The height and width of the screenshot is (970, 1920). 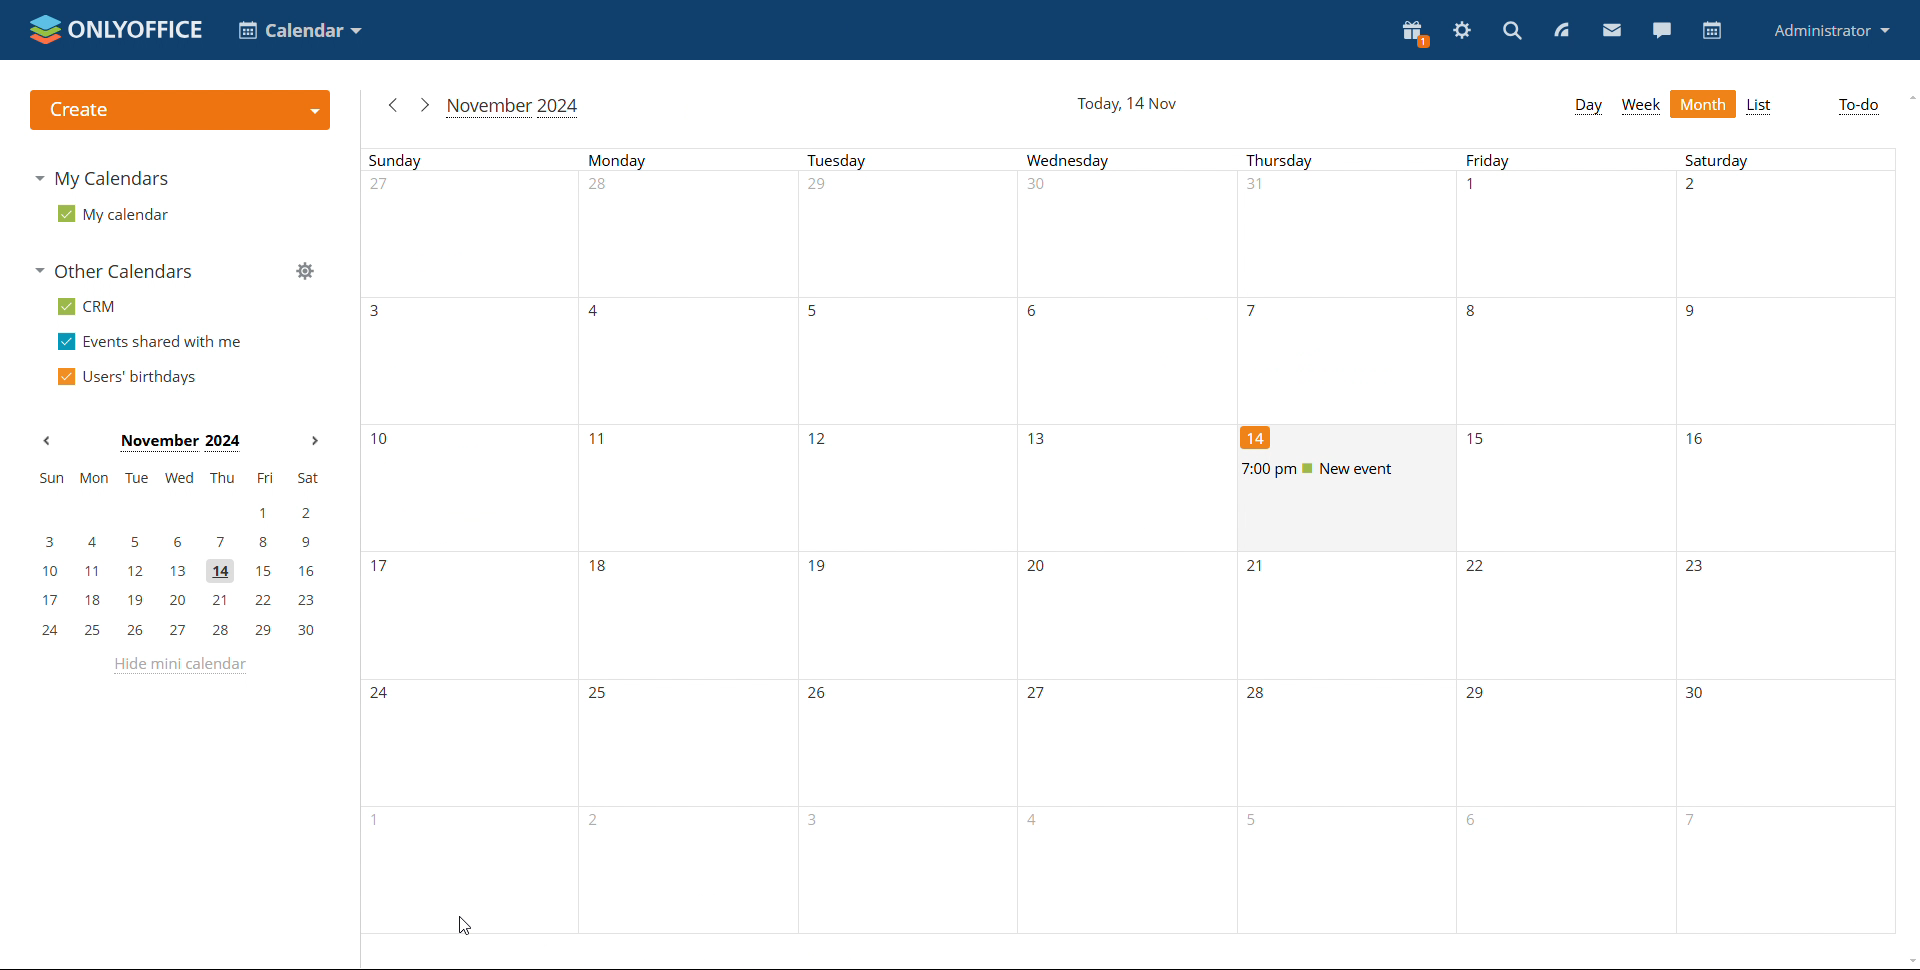 I want to click on number, so click(x=816, y=311).